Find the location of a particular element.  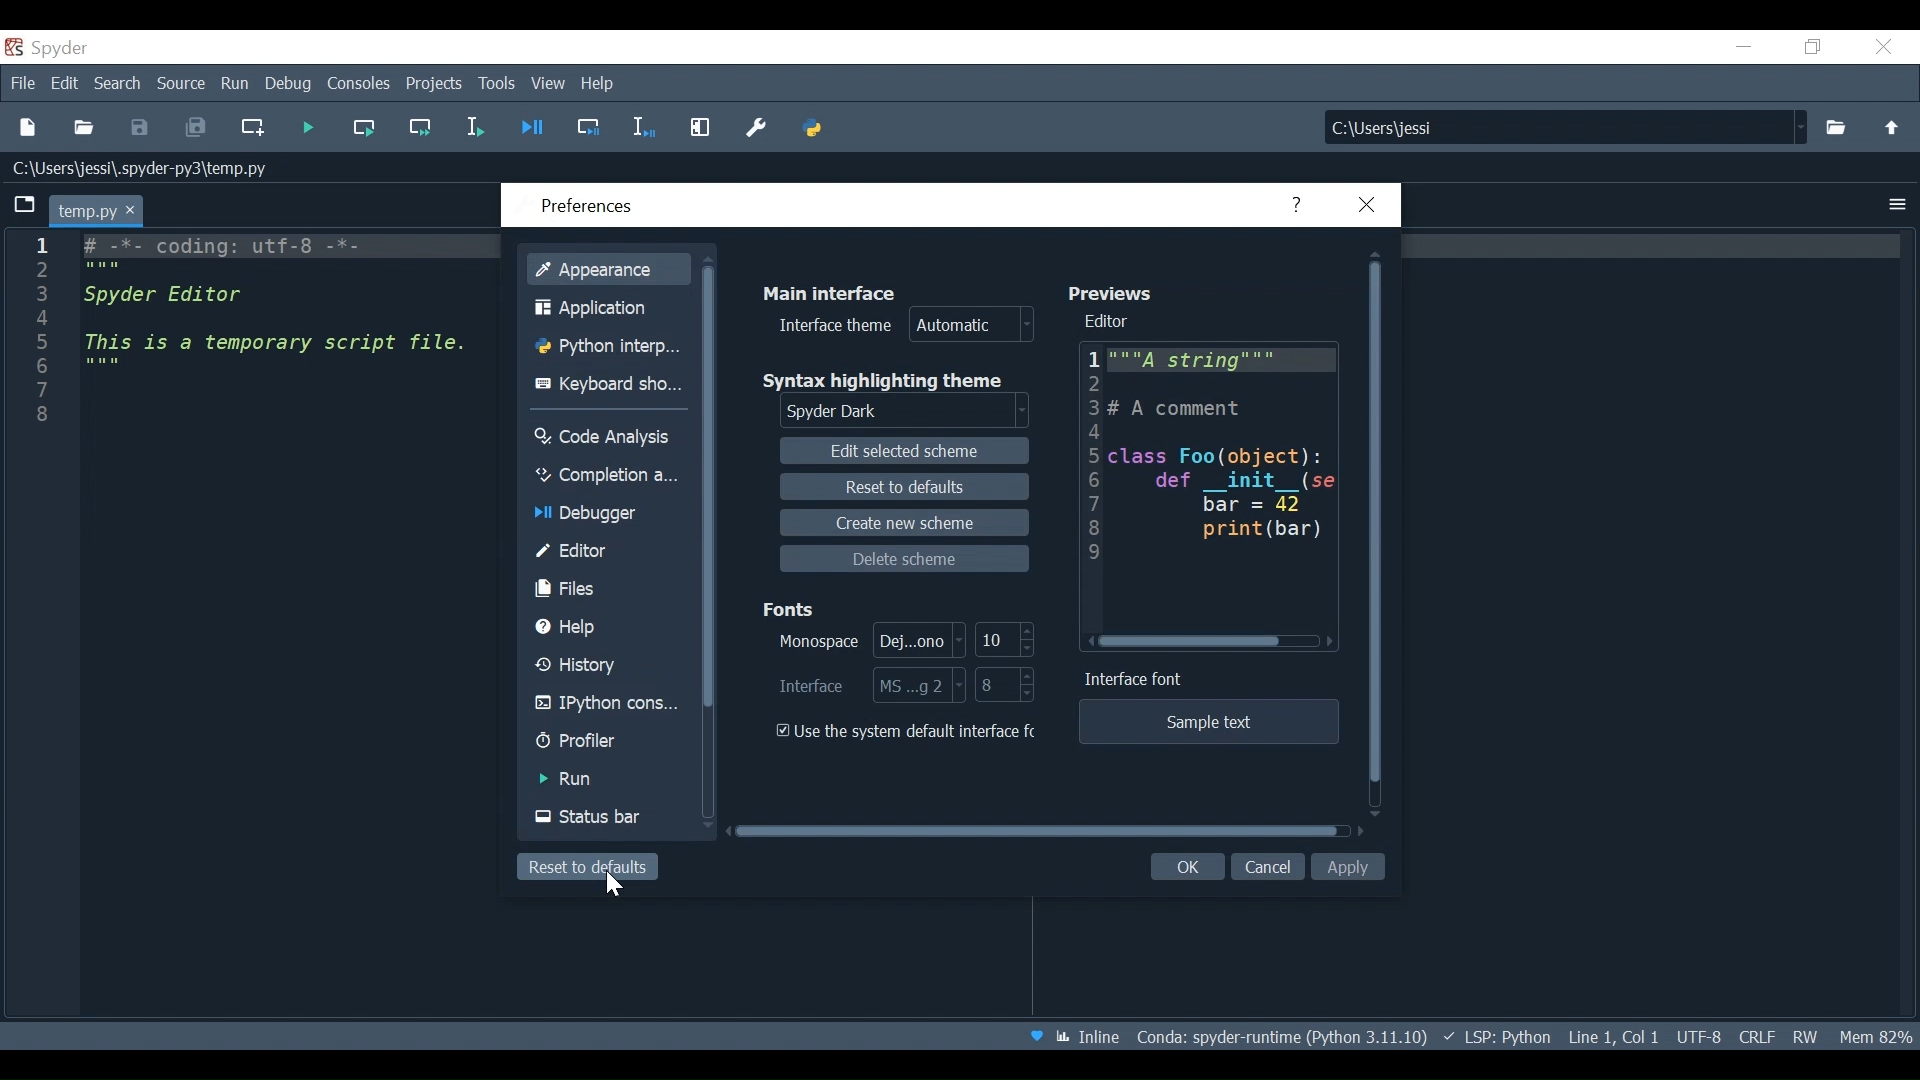

Cancel is located at coordinates (1267, 864).